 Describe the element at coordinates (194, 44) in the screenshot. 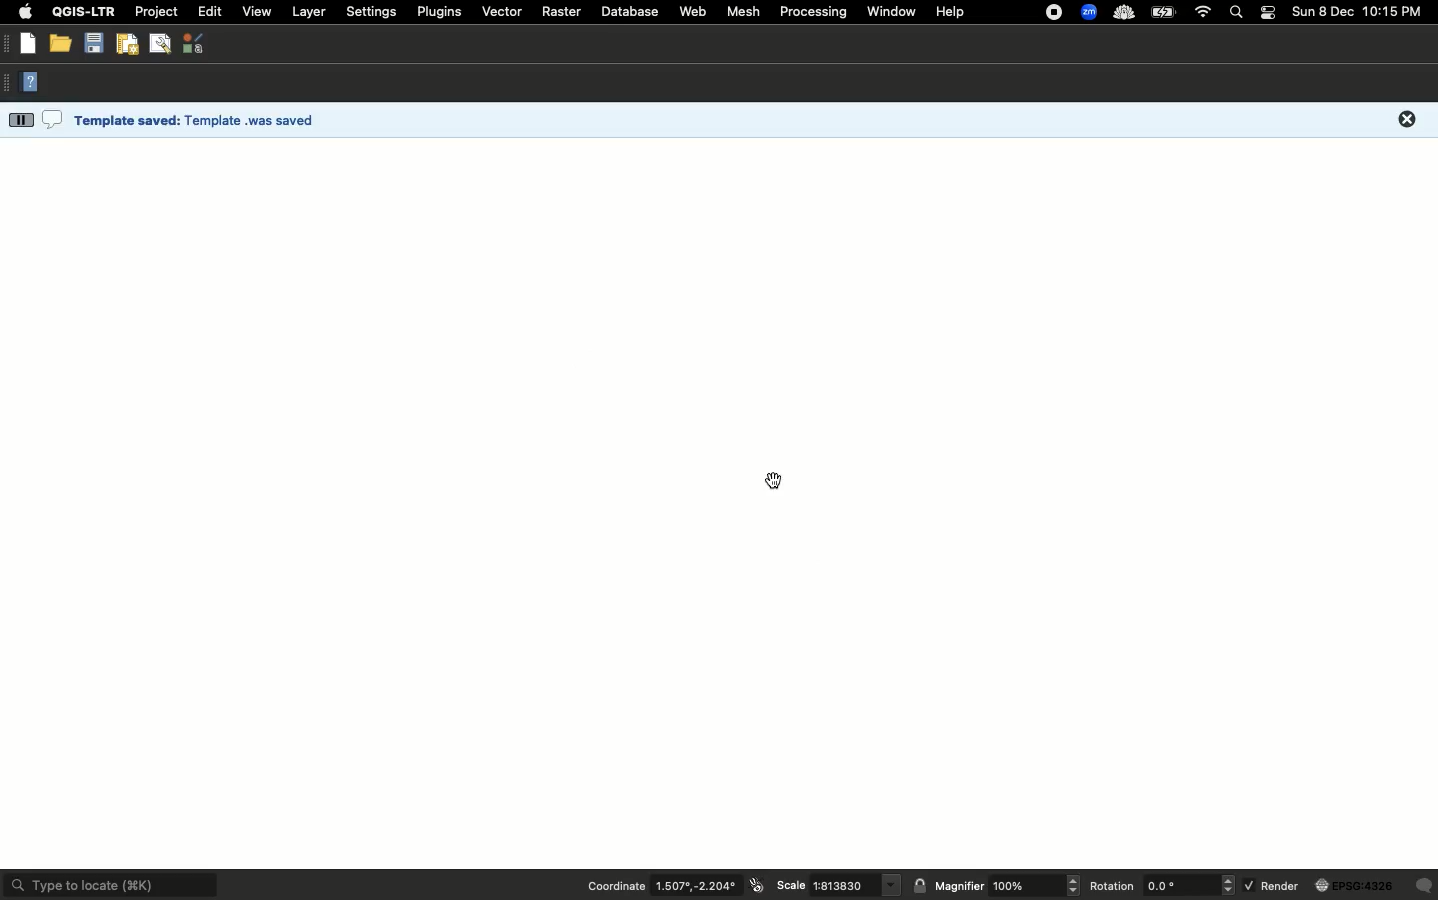

I see `Style manager ` at that location.